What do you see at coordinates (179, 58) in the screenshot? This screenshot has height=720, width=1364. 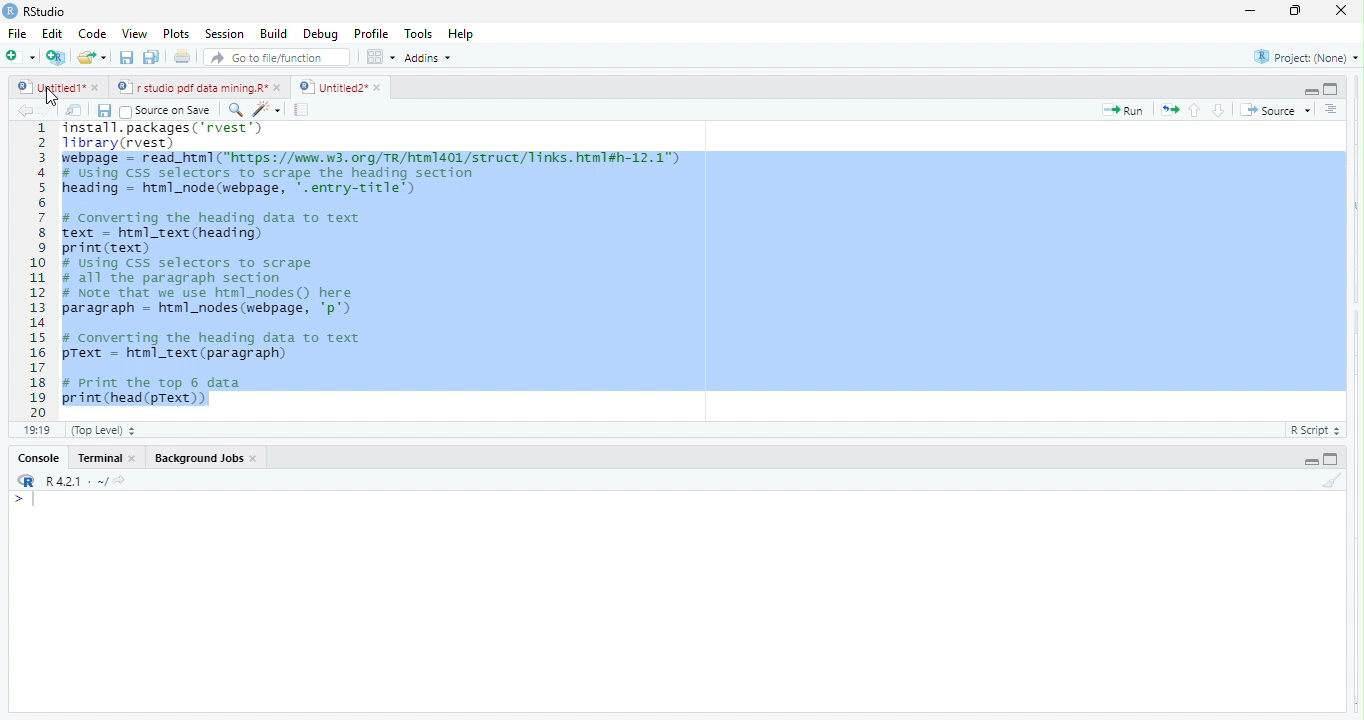 I see `print the current file` at bounding box center [179, 58].